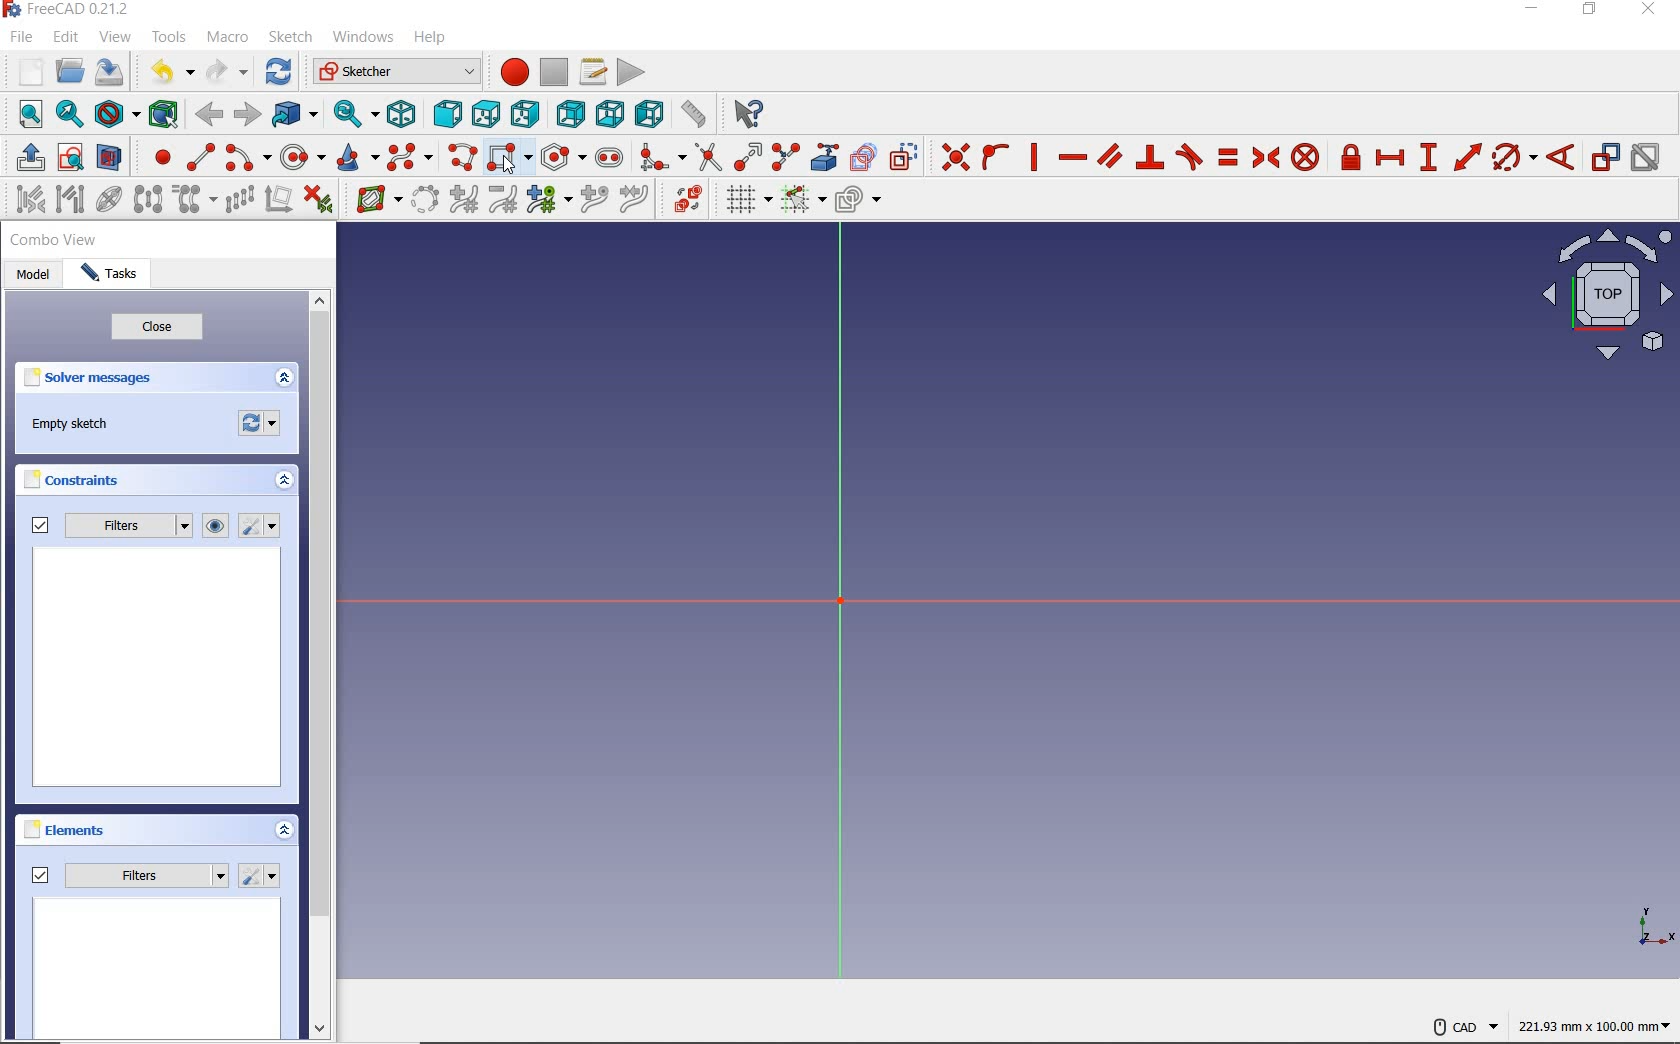 The width and height of the screenshot is (1680, 1044). Describe the element at coordinates (1643, 925) in the screenshot. I see `xy` at that location.